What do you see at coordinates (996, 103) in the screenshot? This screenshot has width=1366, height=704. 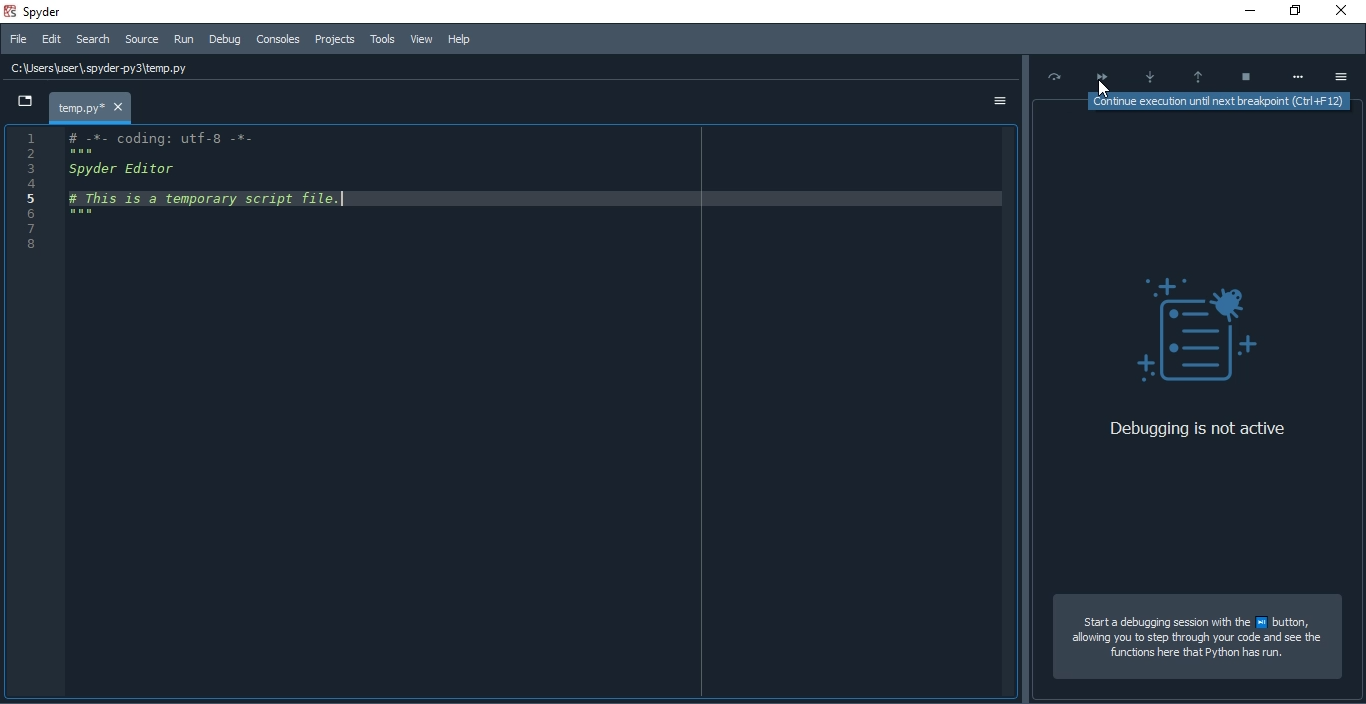 I see `options` at bounding box center [996, 103].